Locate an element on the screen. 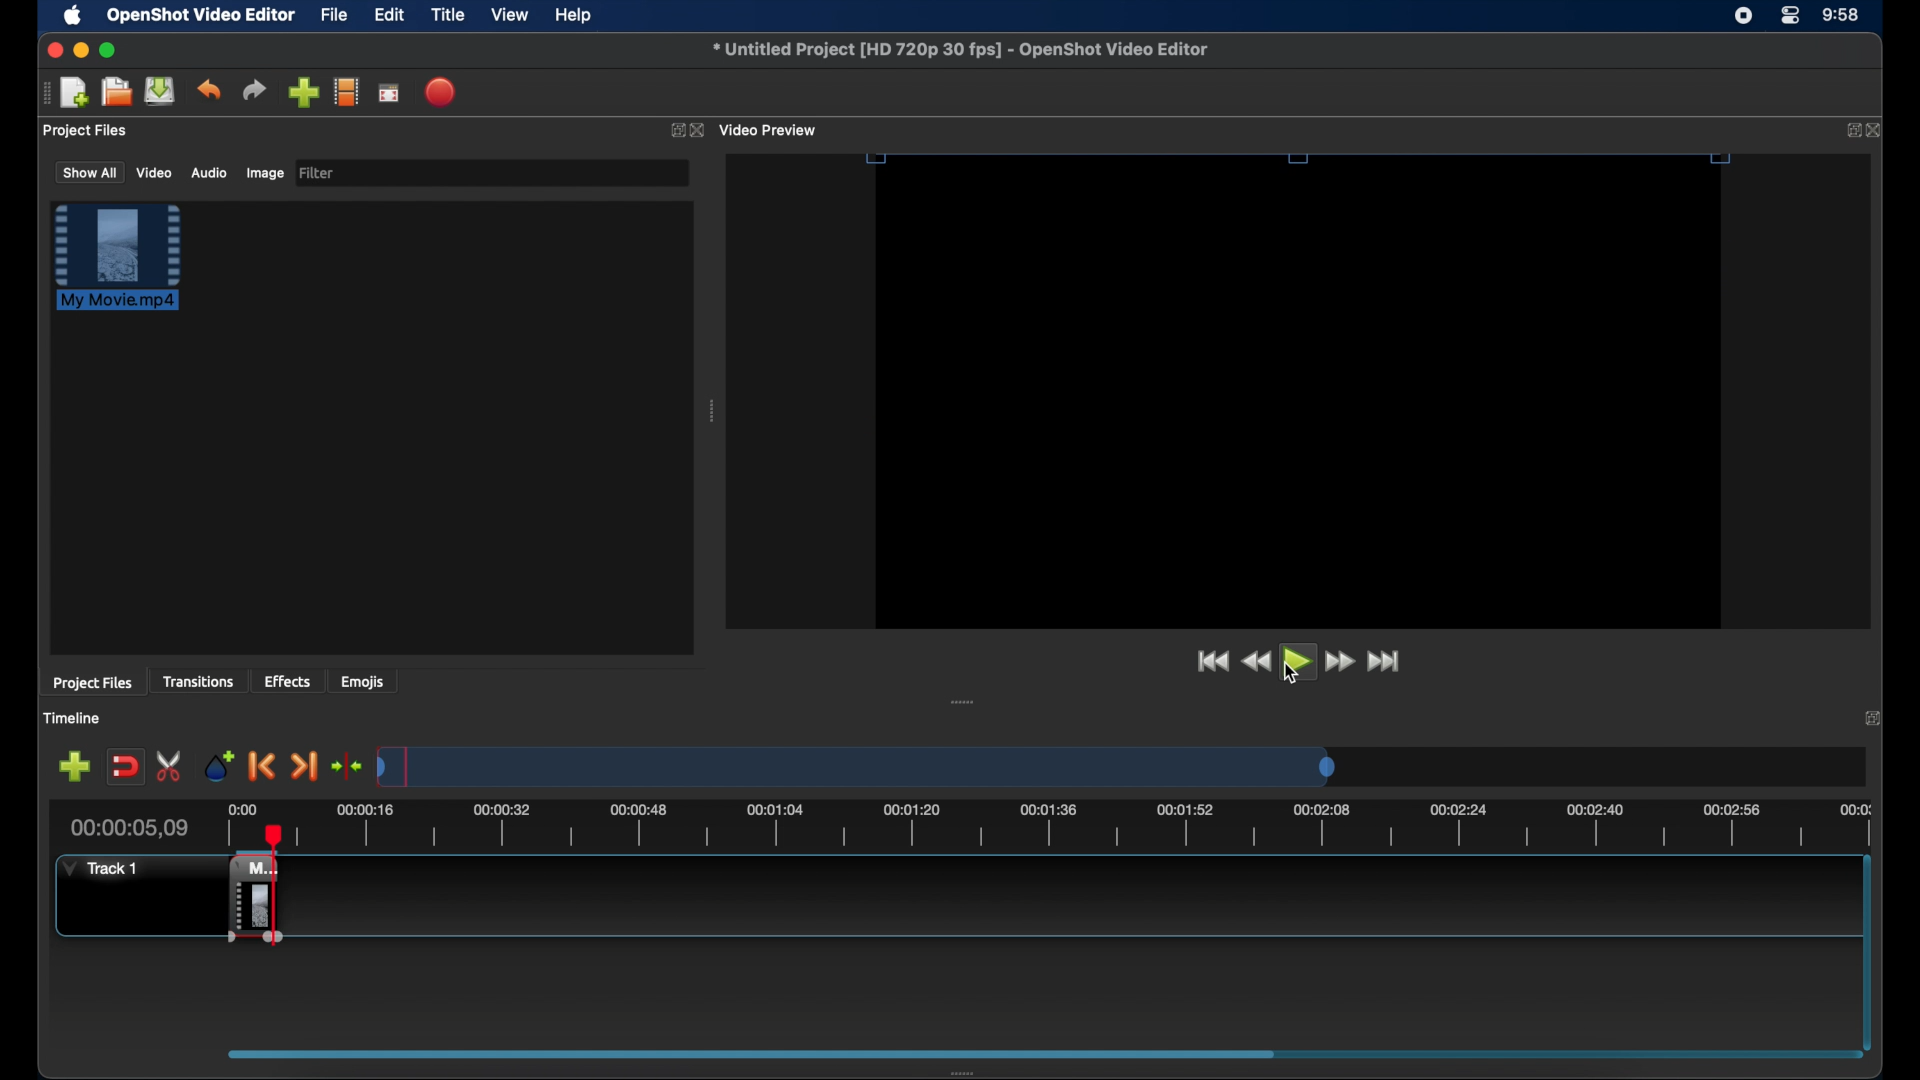 The height and width of the screenshot is (1080, 1920). center the playhead on the timeline is located at coordinates (346, 766).